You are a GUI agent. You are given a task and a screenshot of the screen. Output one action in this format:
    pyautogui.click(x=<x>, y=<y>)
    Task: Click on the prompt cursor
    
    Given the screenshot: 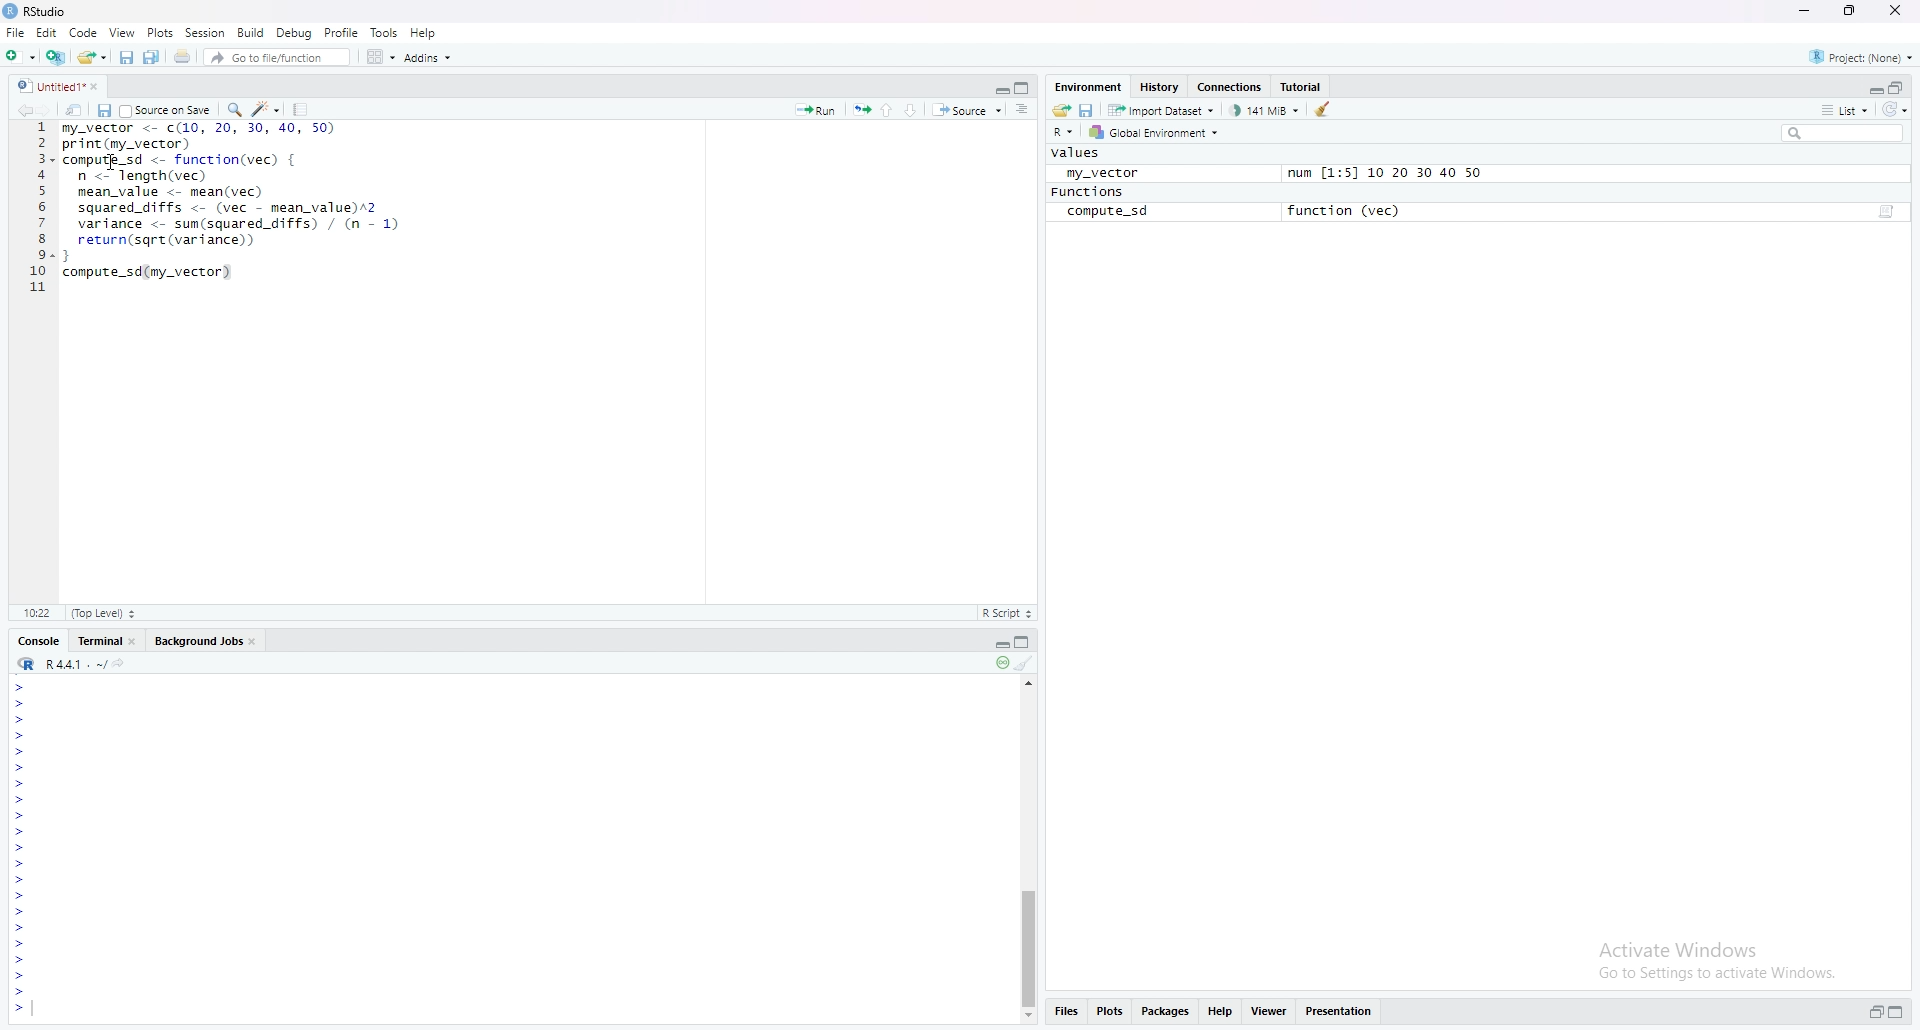 What is the action you would take?
    pyautogui.click(x=17, y=783)
    